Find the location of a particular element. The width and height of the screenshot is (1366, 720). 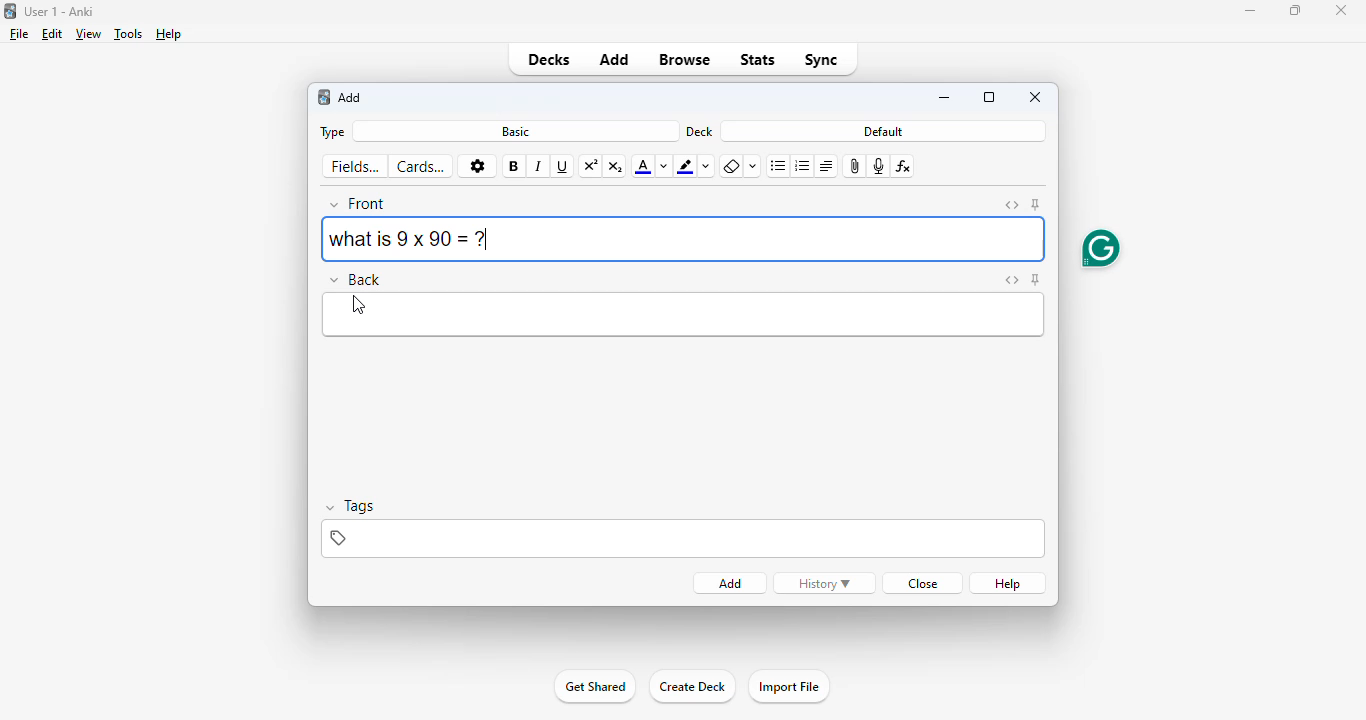

options is located at coordinates (477, 167).